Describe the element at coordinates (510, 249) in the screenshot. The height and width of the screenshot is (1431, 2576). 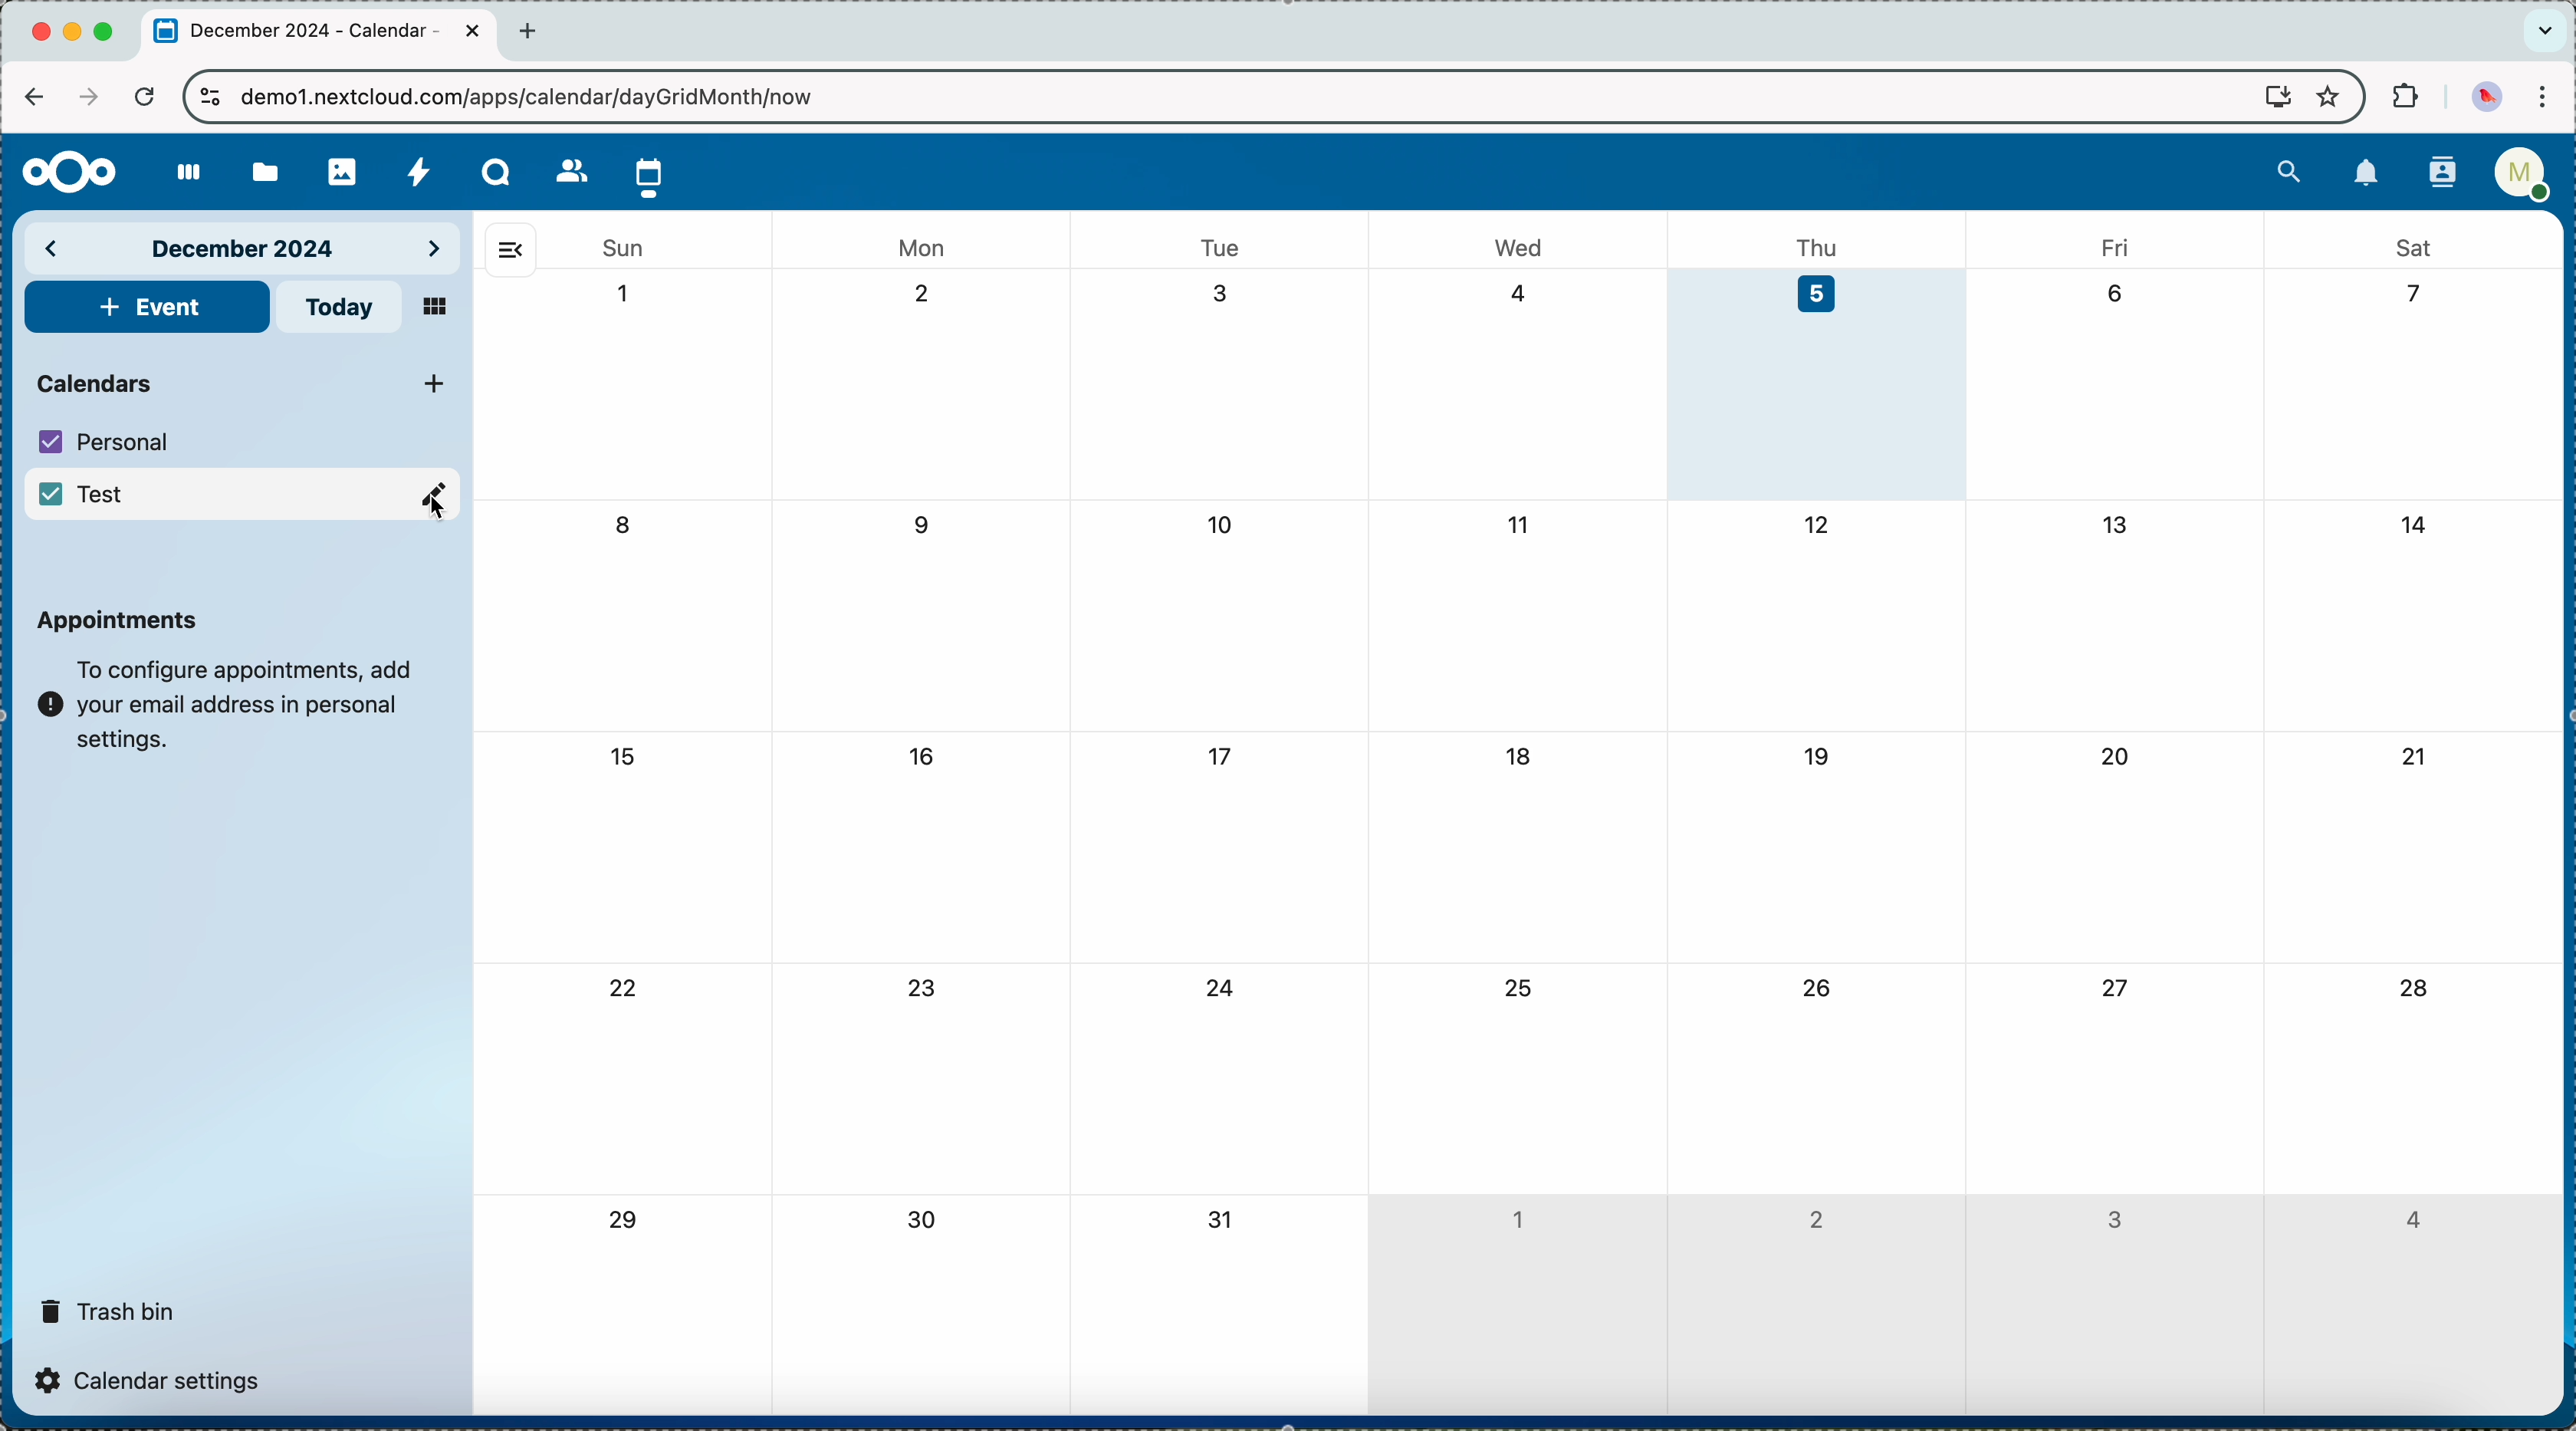
I see `hide side bar` at that location.